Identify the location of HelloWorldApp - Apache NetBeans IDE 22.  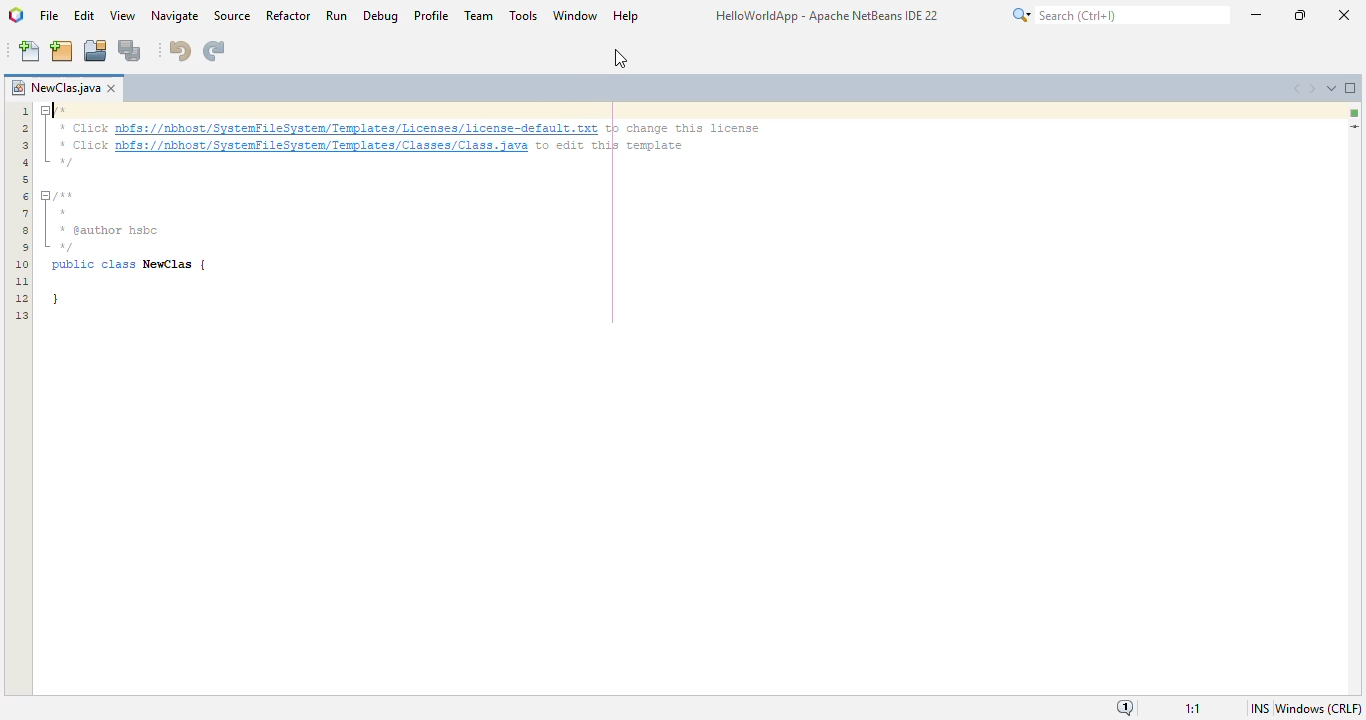
(826, 18).